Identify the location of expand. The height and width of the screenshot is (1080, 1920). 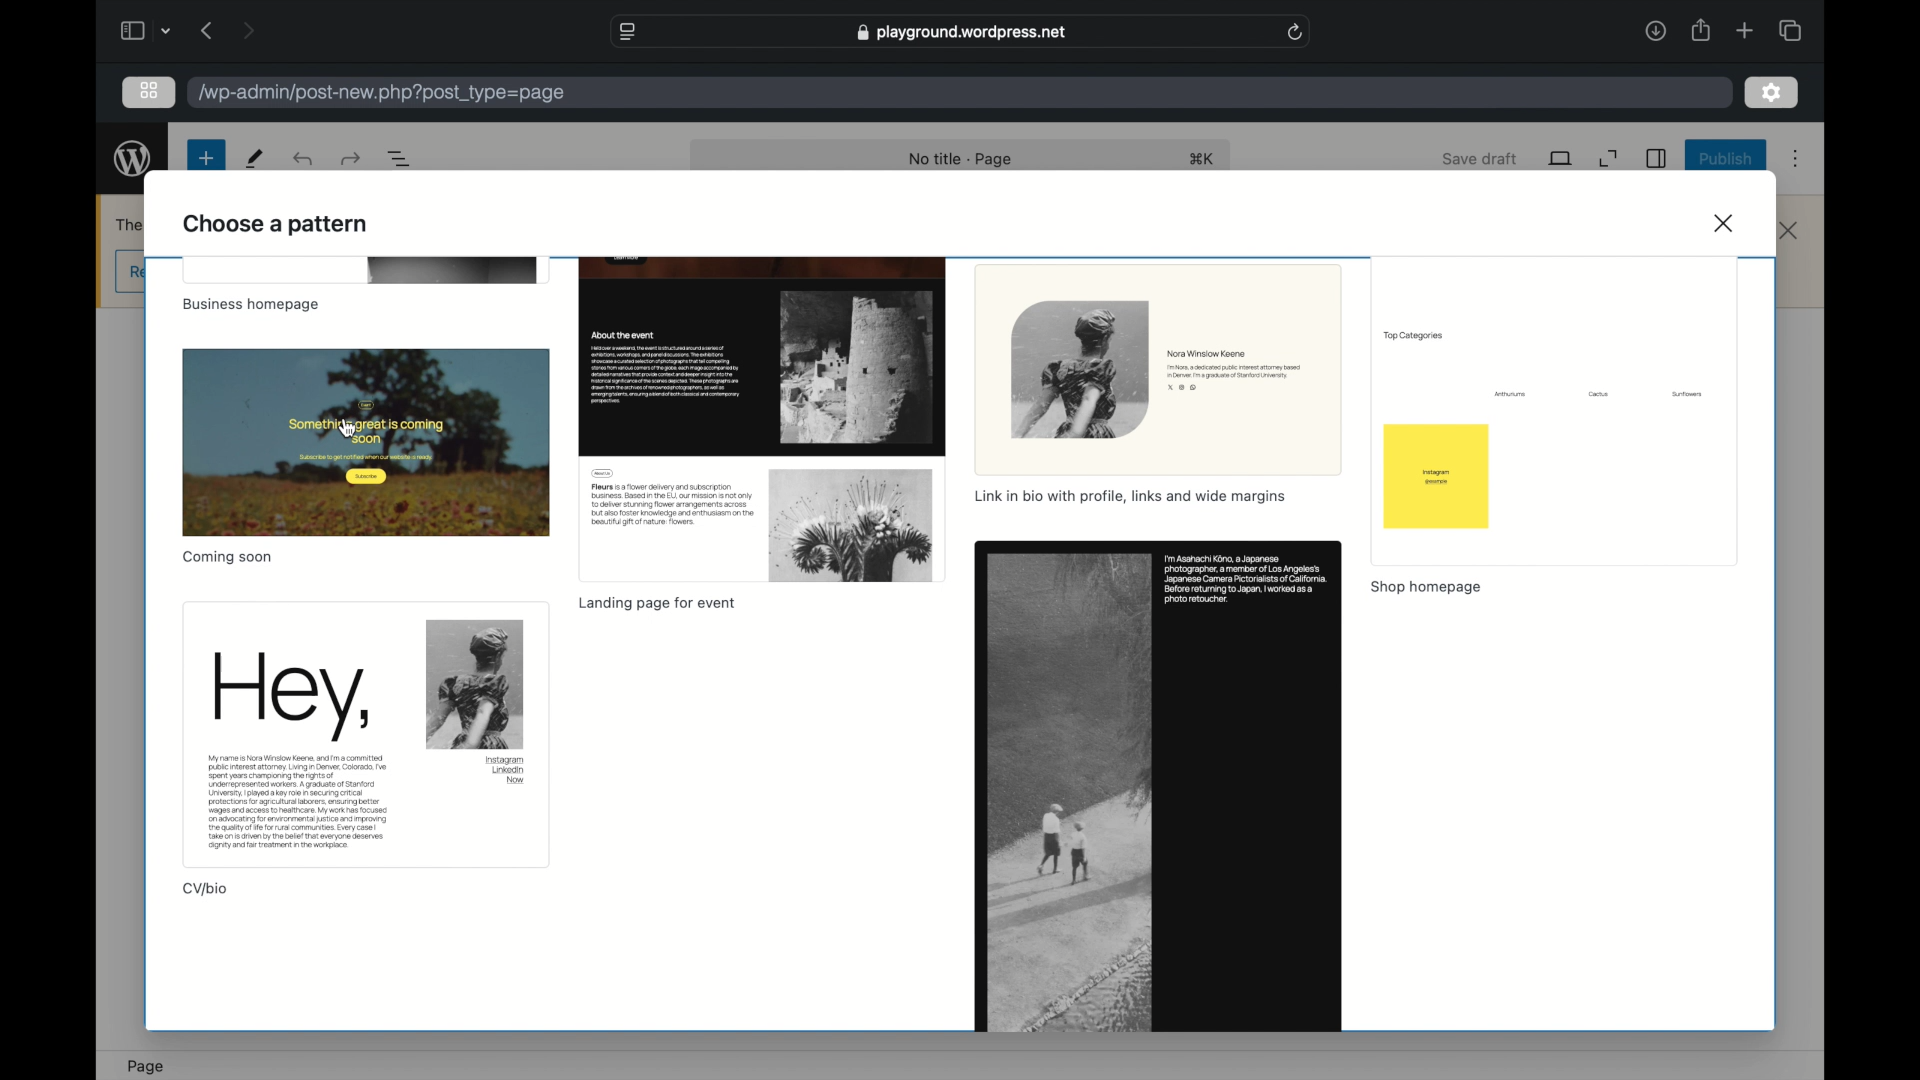
(1610, 159).